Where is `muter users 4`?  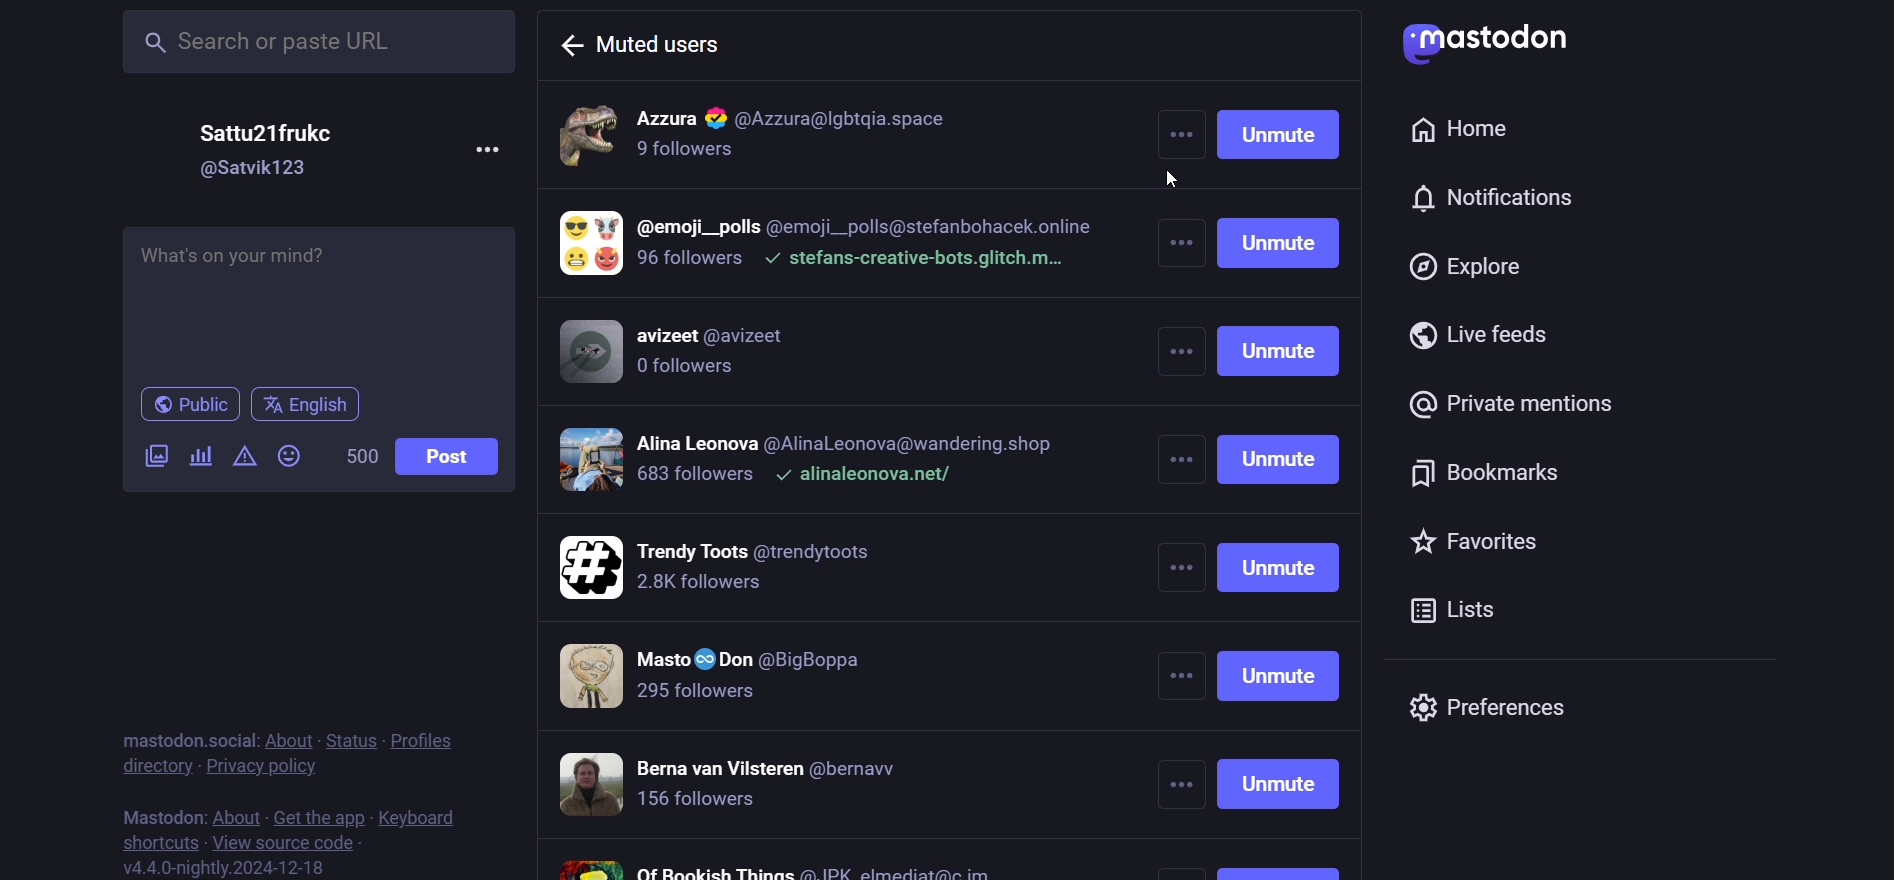 muter users 4 is located at coordinates (821, 461).